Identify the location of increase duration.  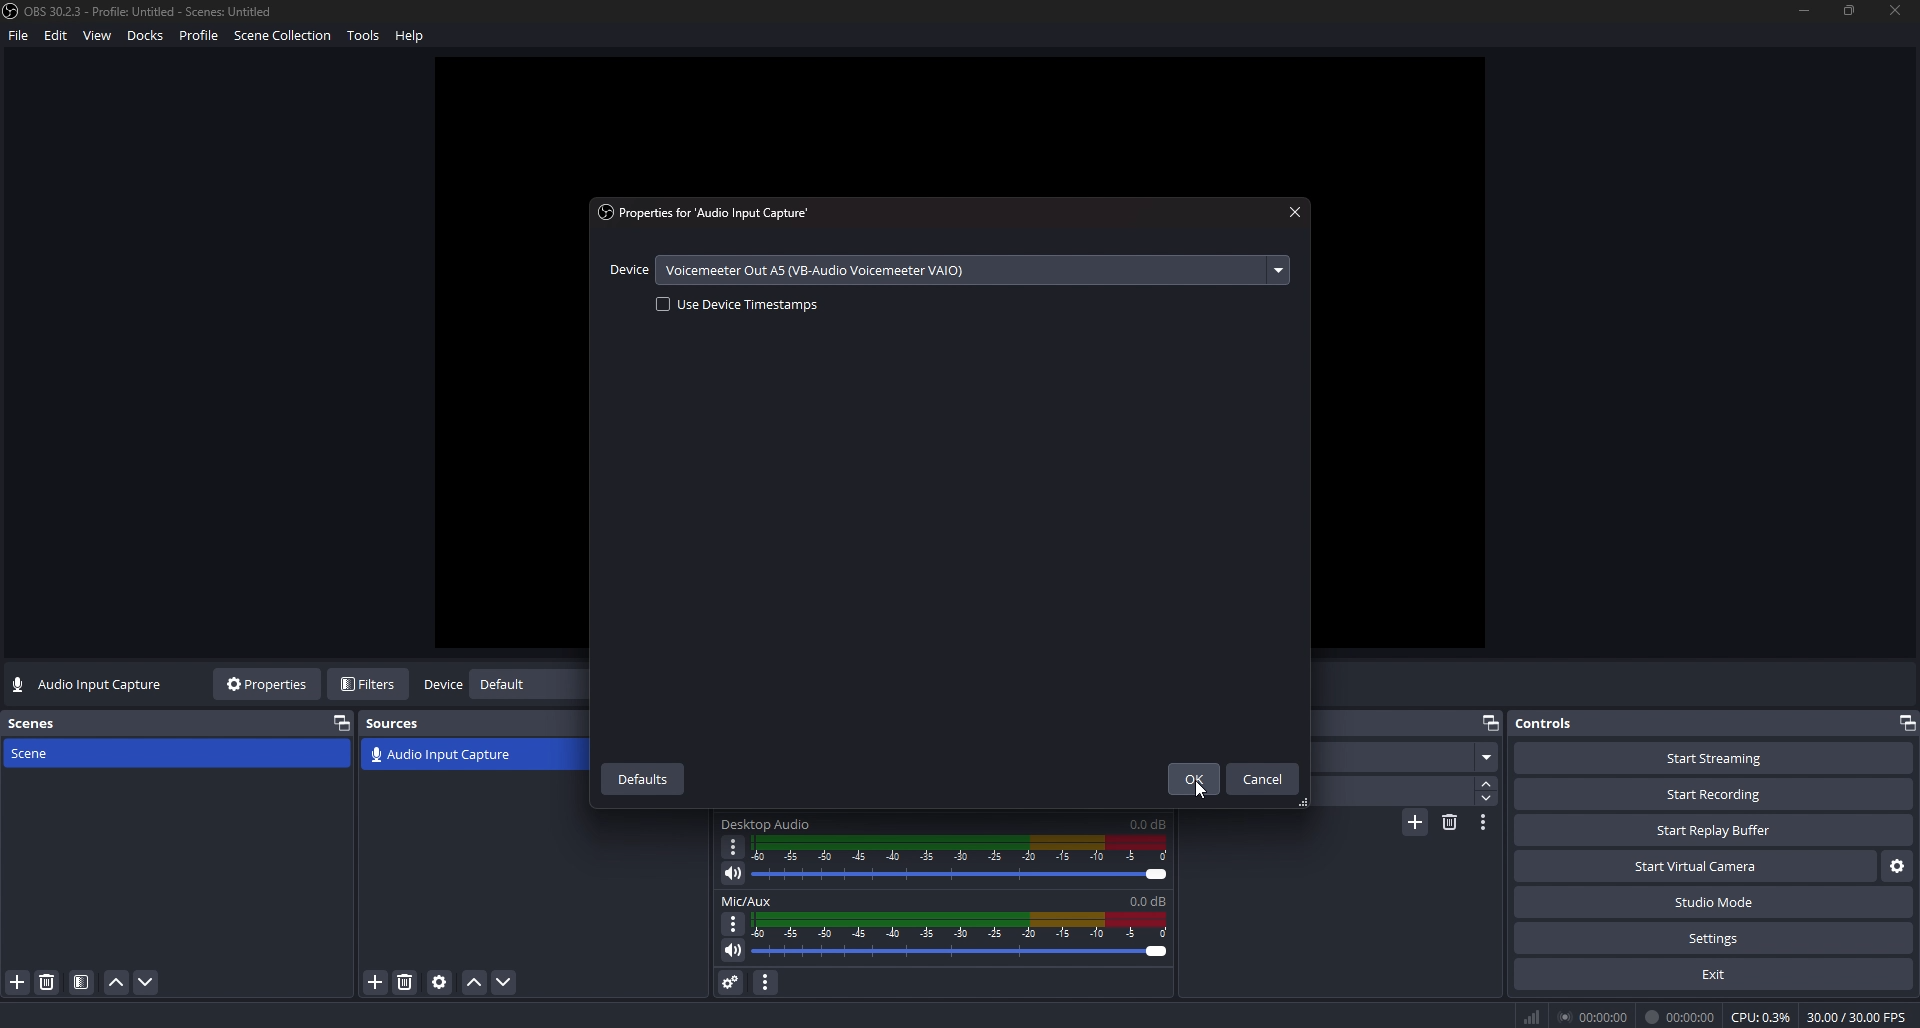
(1489, 782).